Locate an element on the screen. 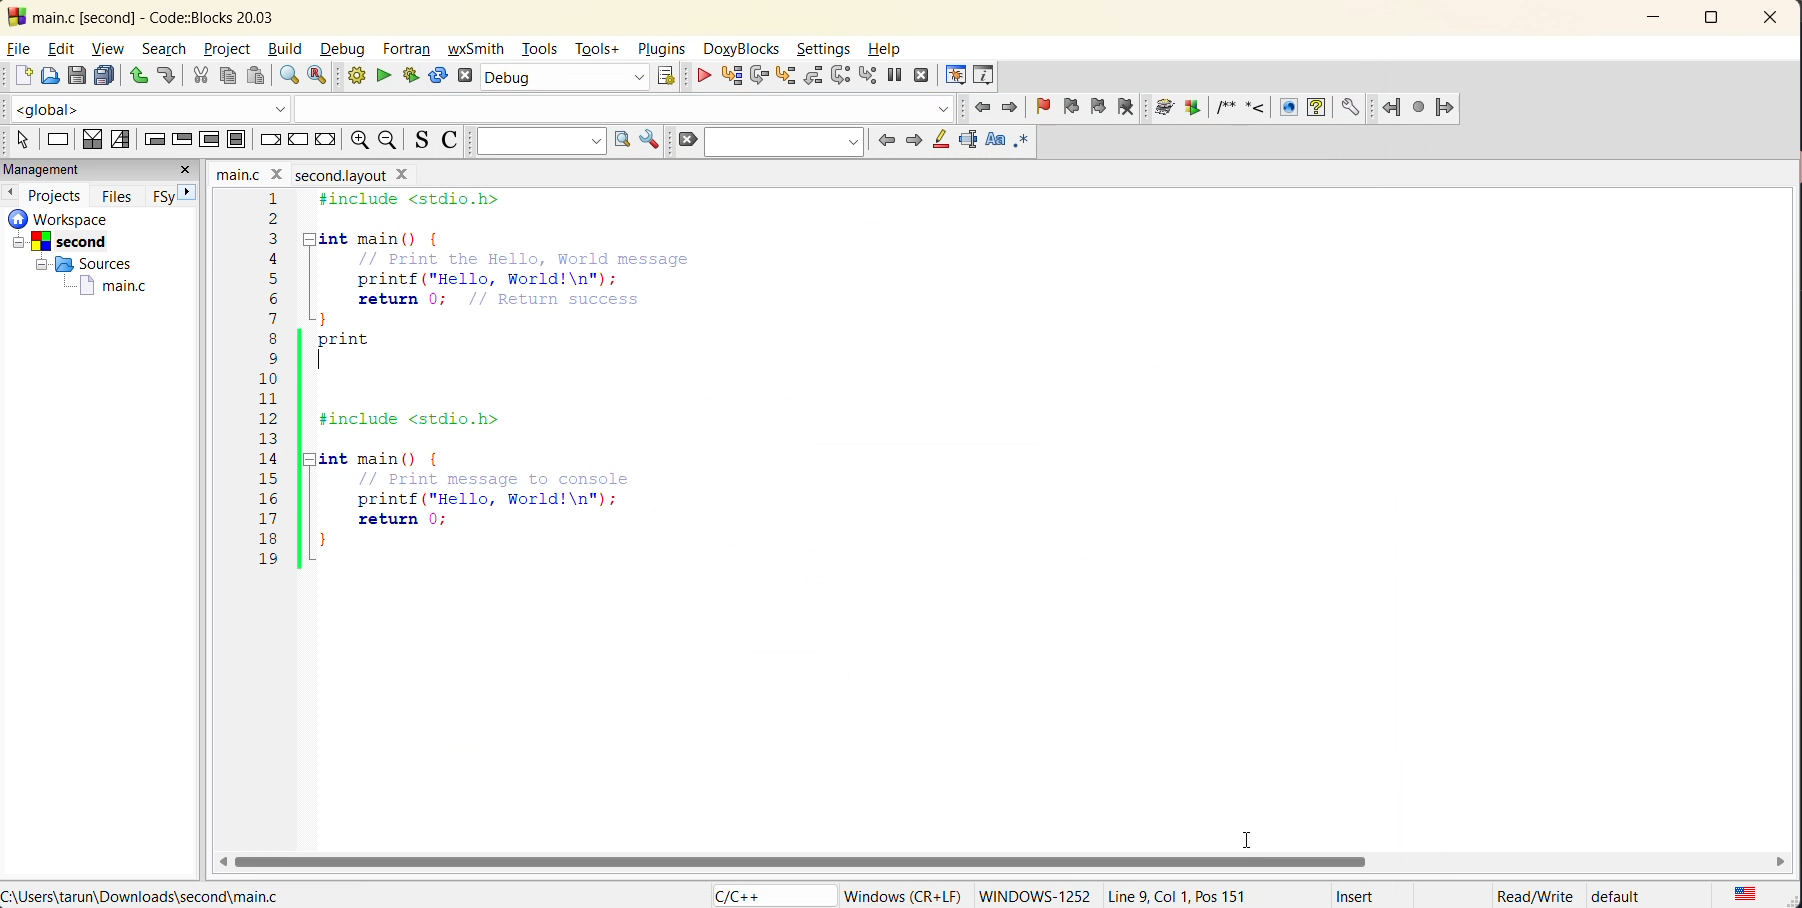 This screenshot has width=1802, height=908. instruction is located at coordinates (59, 139).